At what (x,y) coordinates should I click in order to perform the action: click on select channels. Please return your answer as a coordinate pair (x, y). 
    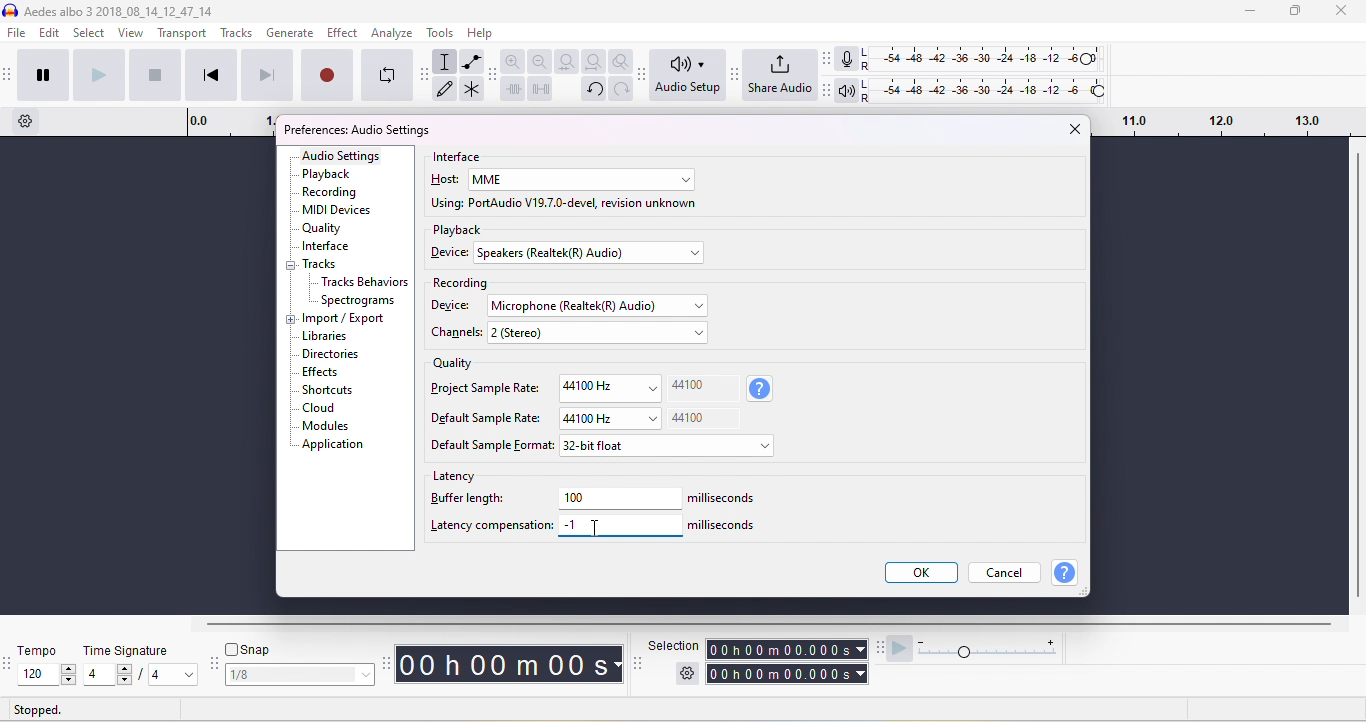
    Looking at the image, I should click on (600, 335).